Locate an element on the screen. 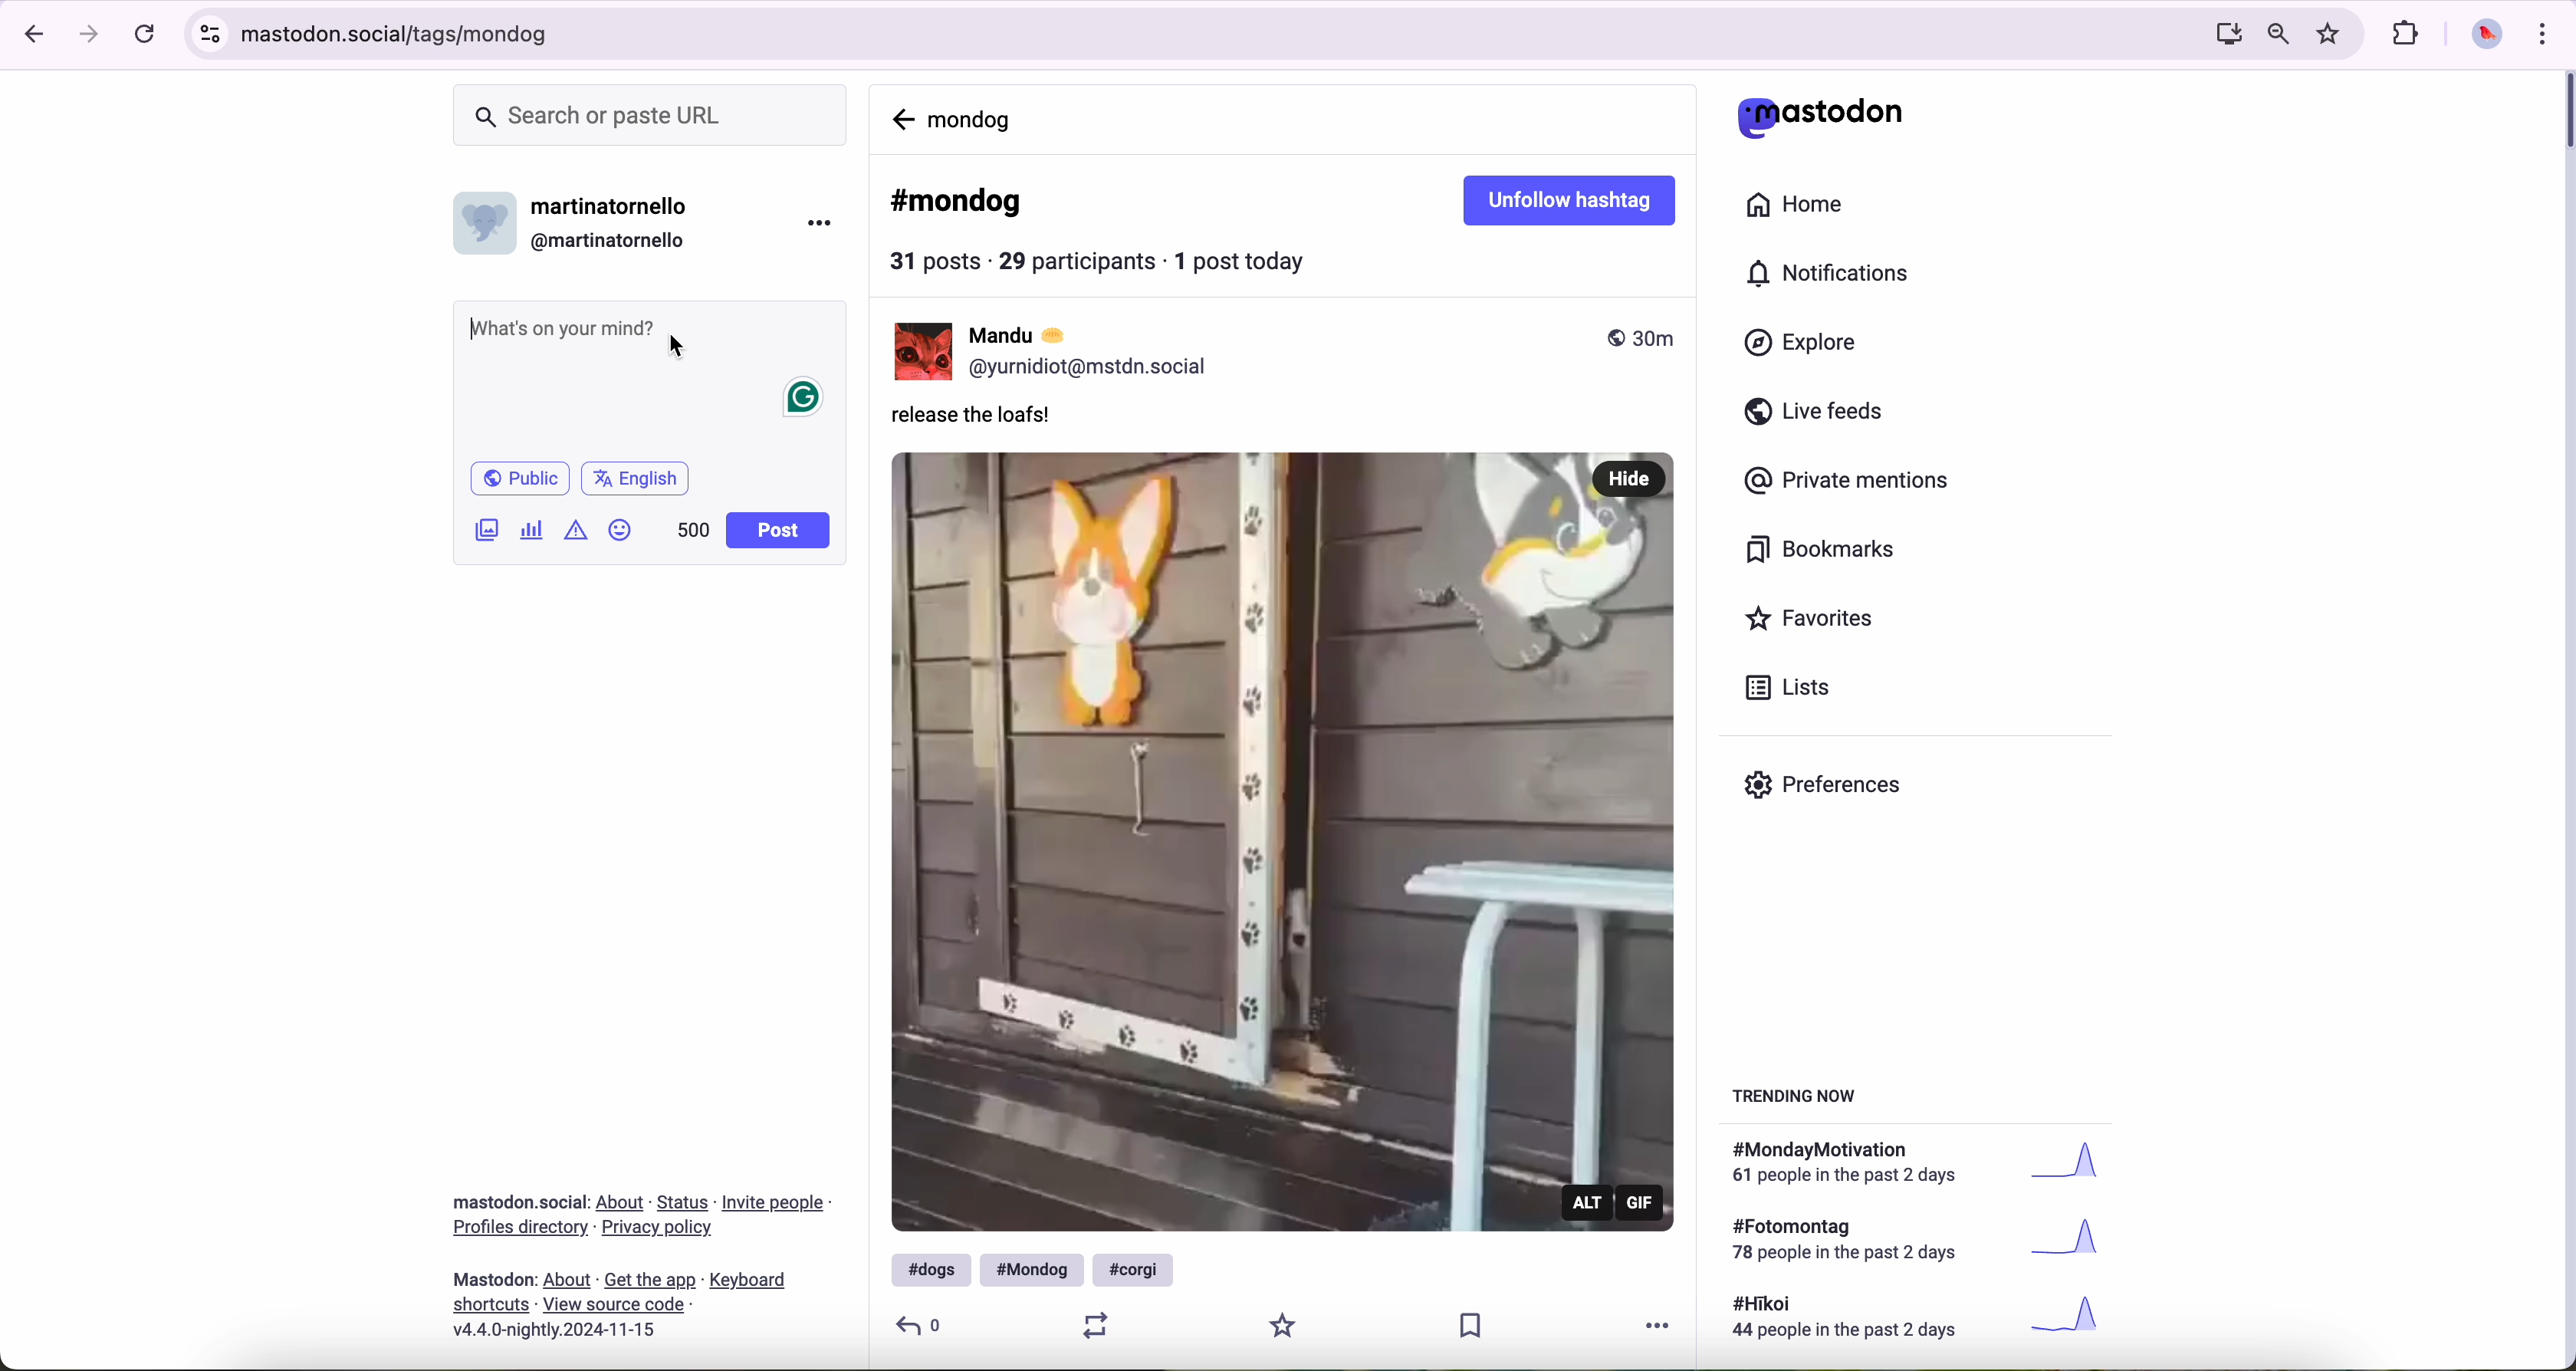 The image size is (2576, 1371). release the loafs! is located at coordinates (980, 420).